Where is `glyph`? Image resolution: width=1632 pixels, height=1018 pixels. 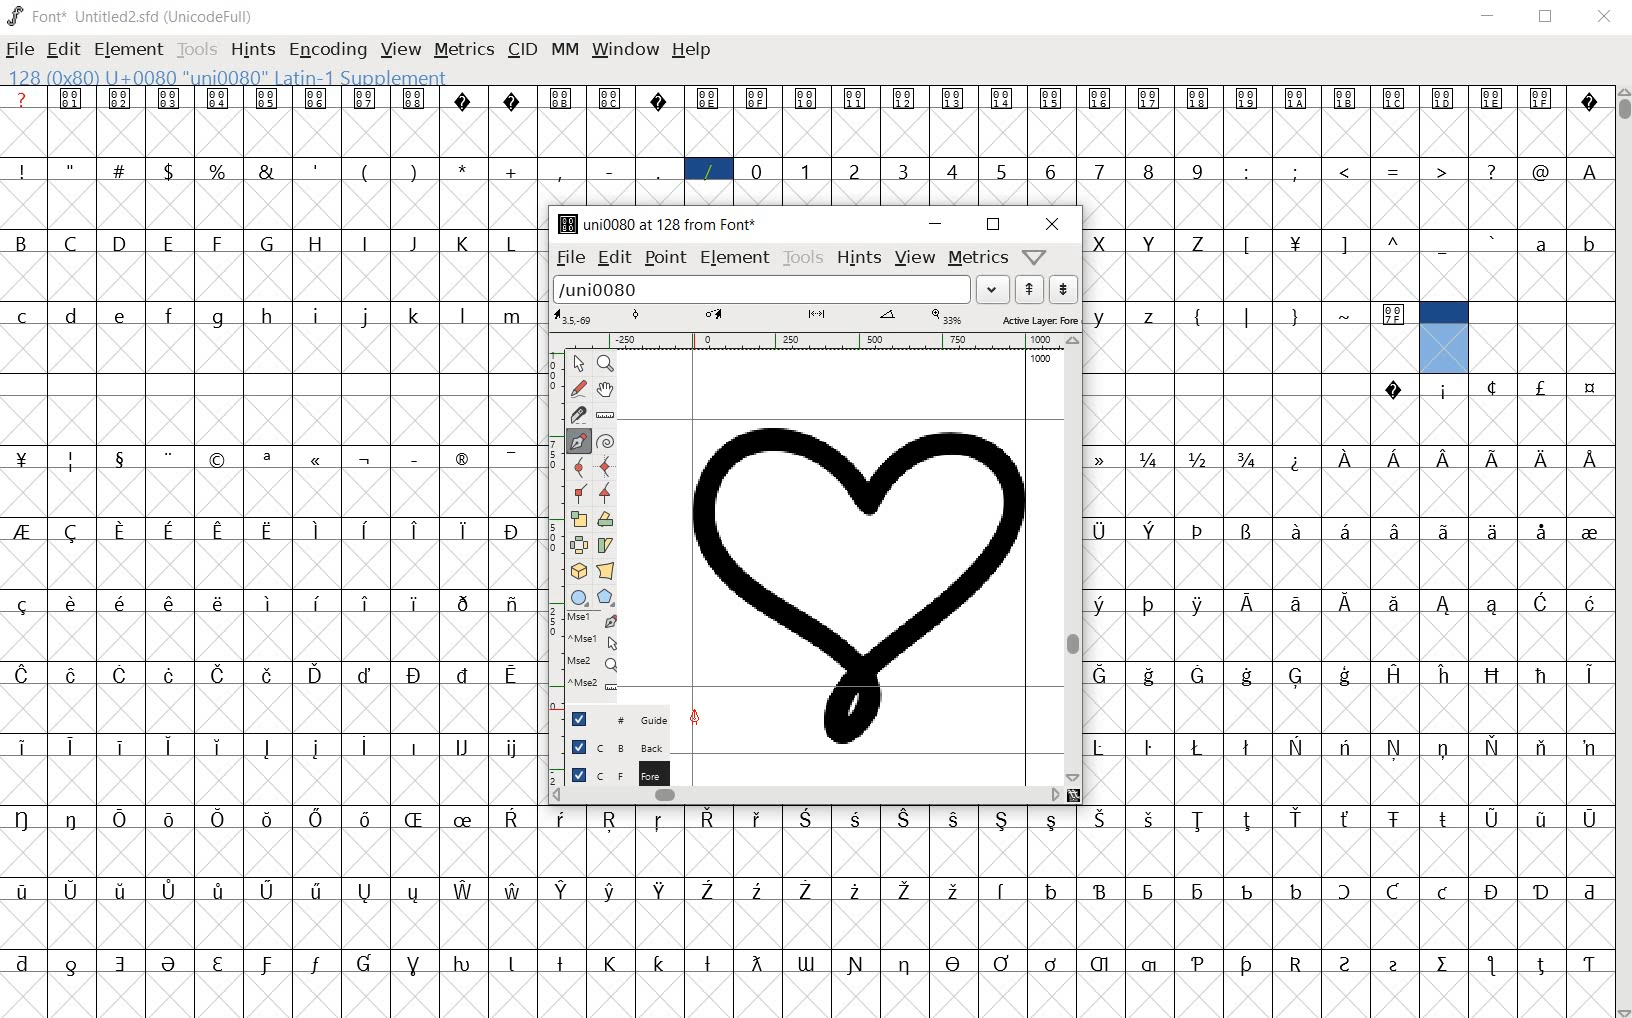 glyph is located at coordinates (1540, 387).